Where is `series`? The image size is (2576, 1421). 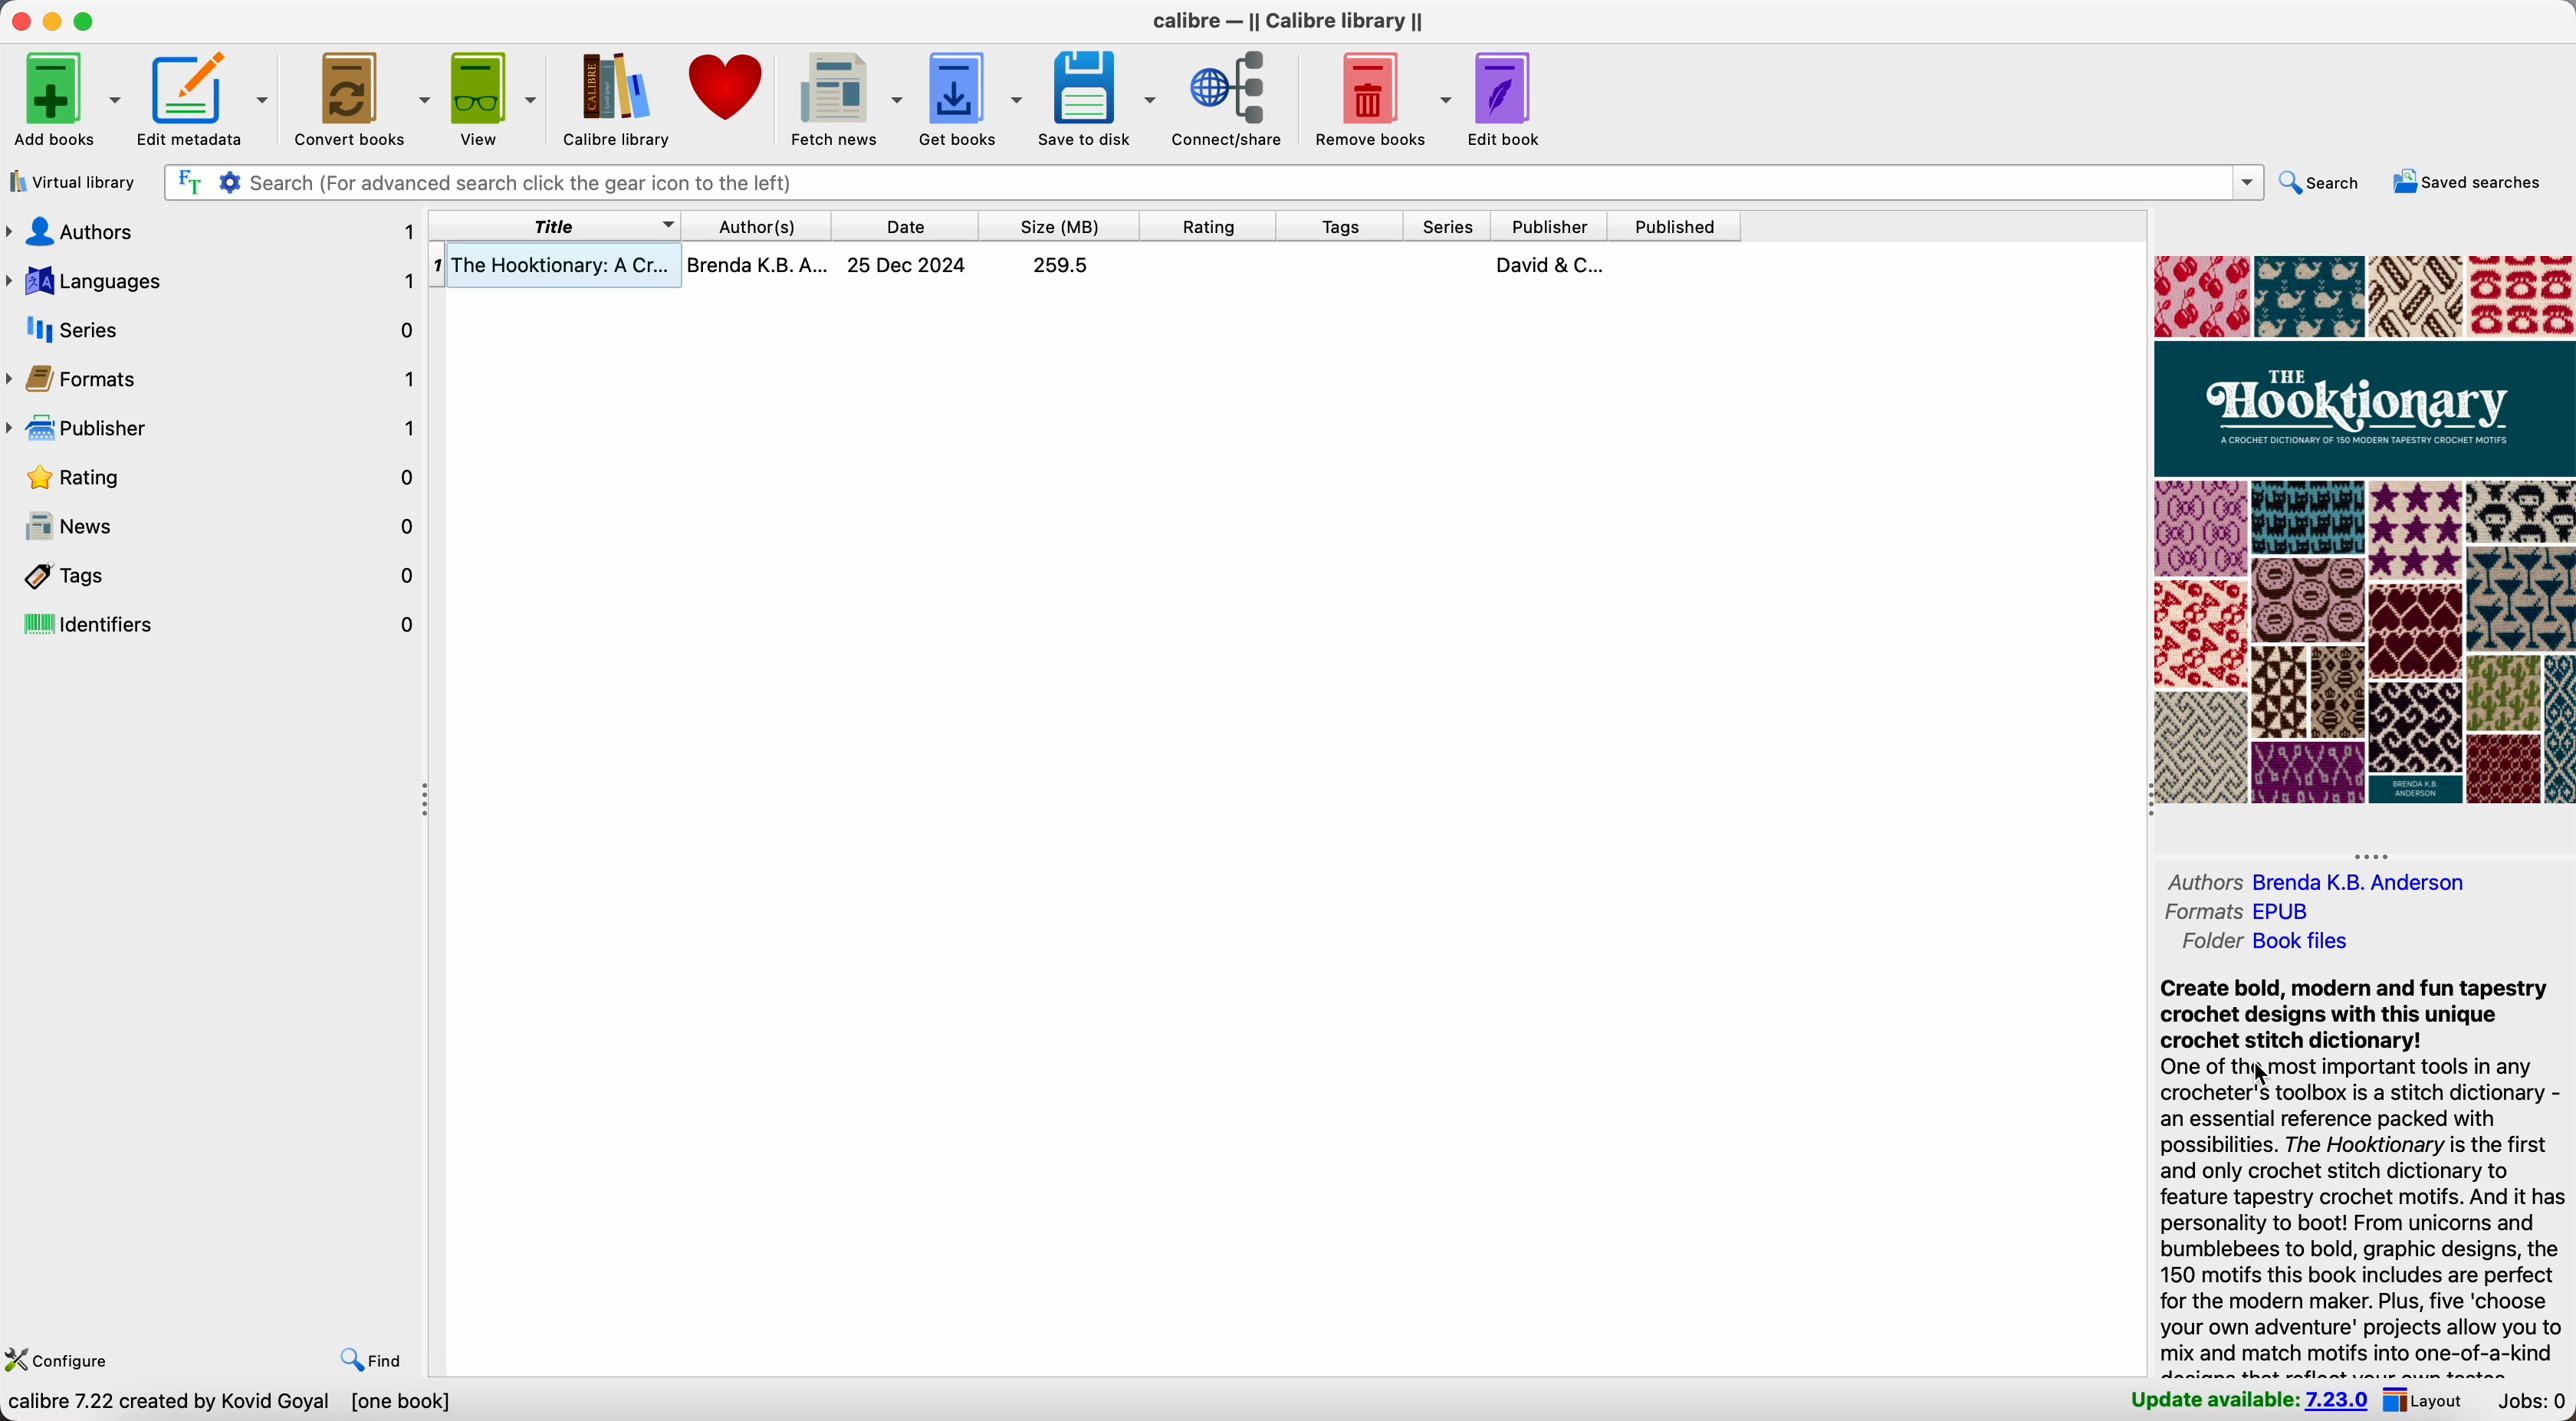 series is located at coordinates (214, 329).